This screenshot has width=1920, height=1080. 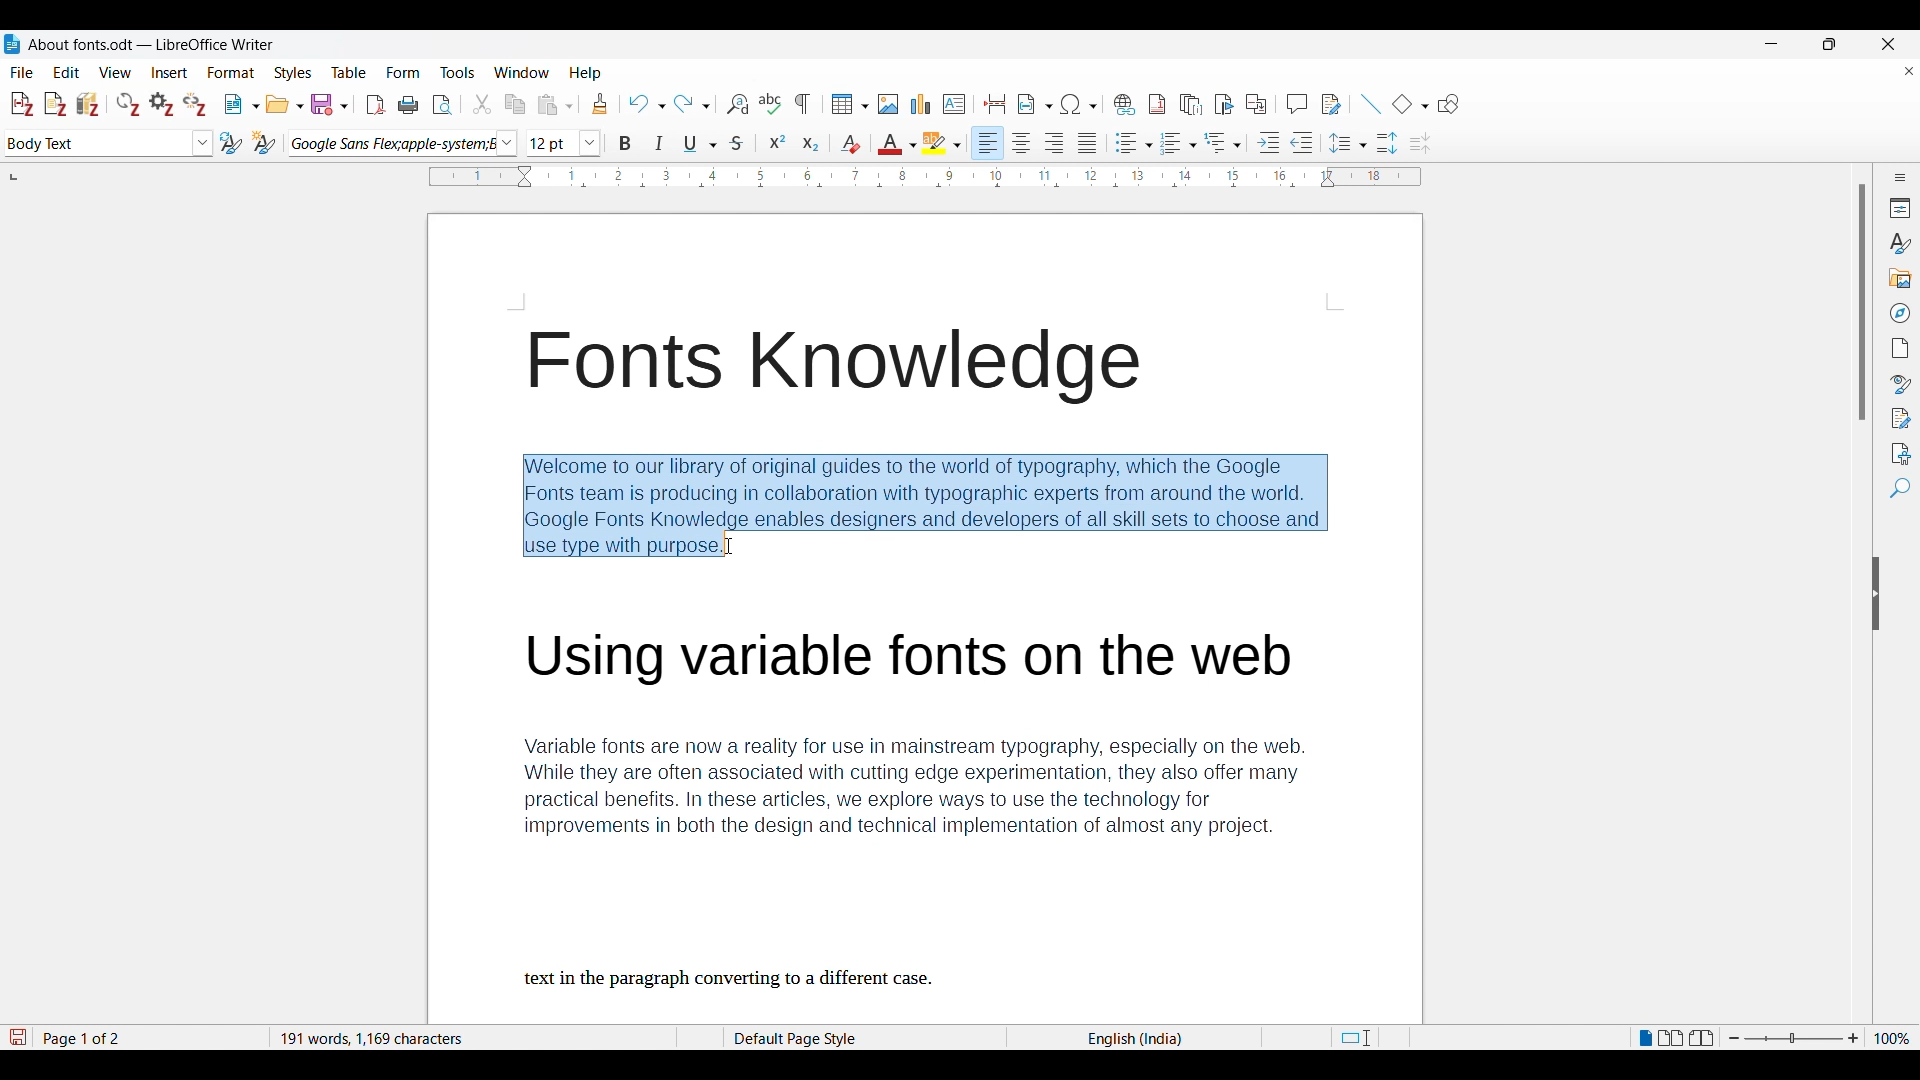 What do you see at coordinates (1224, 105) in the screenshot?
I see `Insert bookmark` at bounding box center [1224, 105].